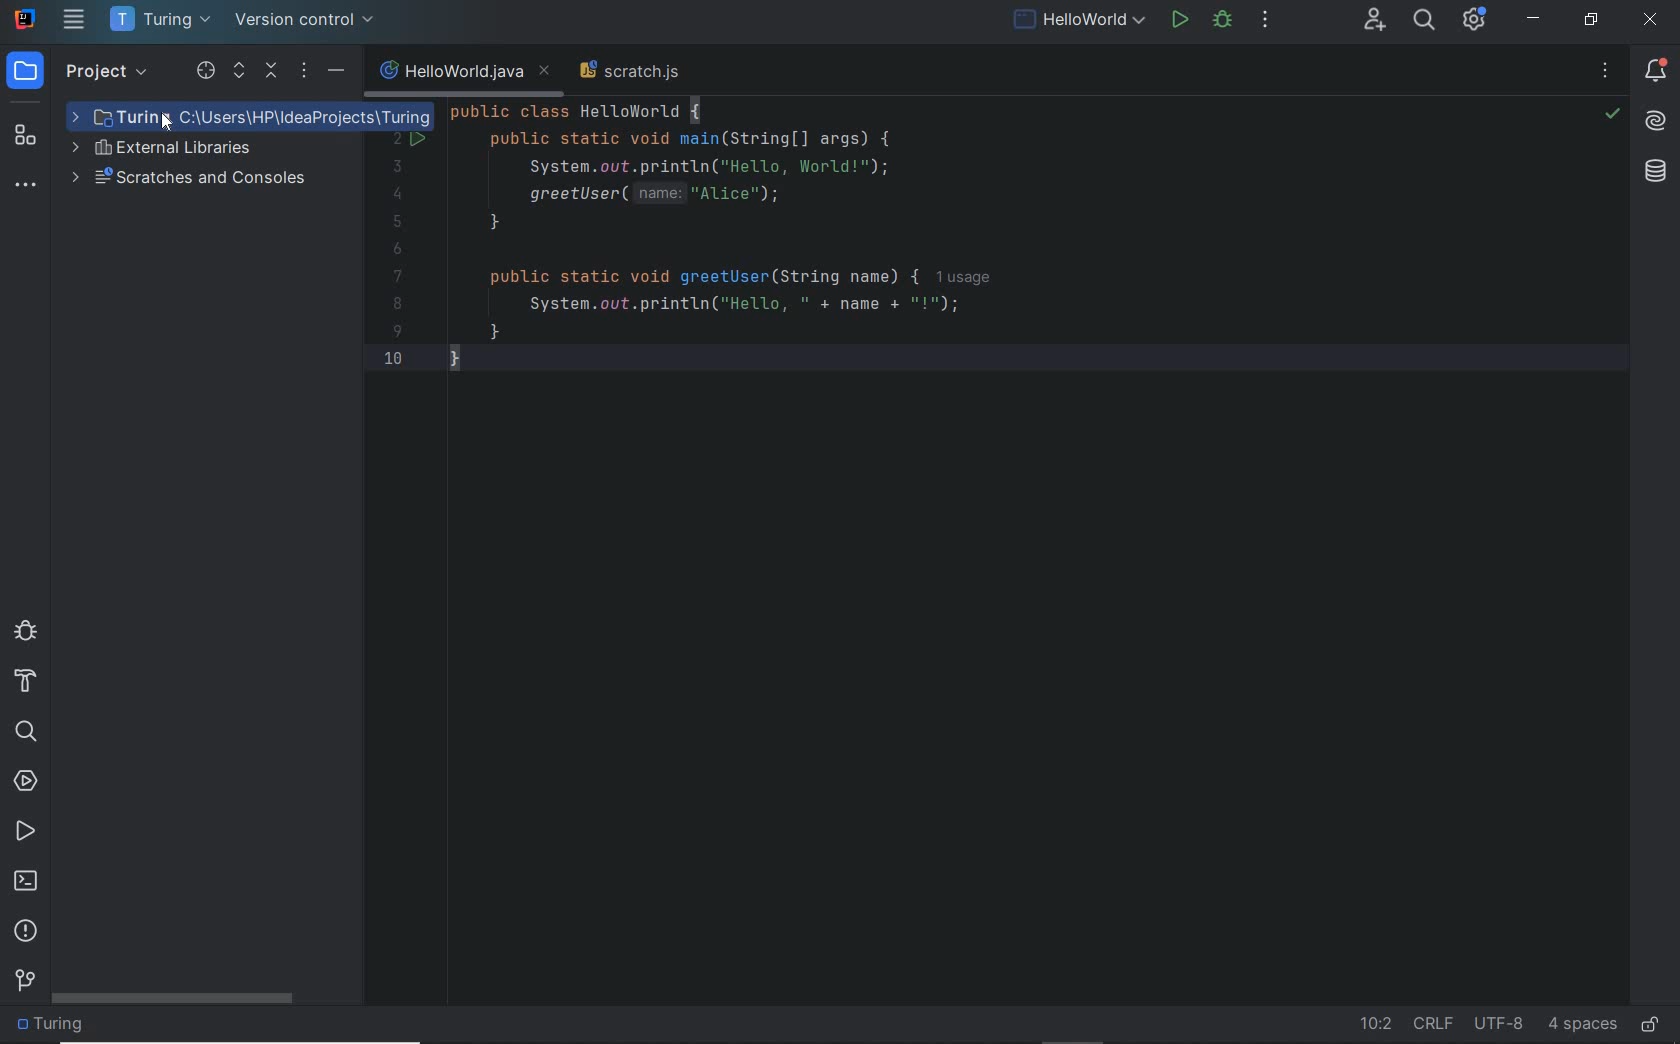 Image resolution: width=1680 pixels, height=1044 pixels. Describe the element at coordinates (1080, 22) in the screenshot. I see `file name` at that location.